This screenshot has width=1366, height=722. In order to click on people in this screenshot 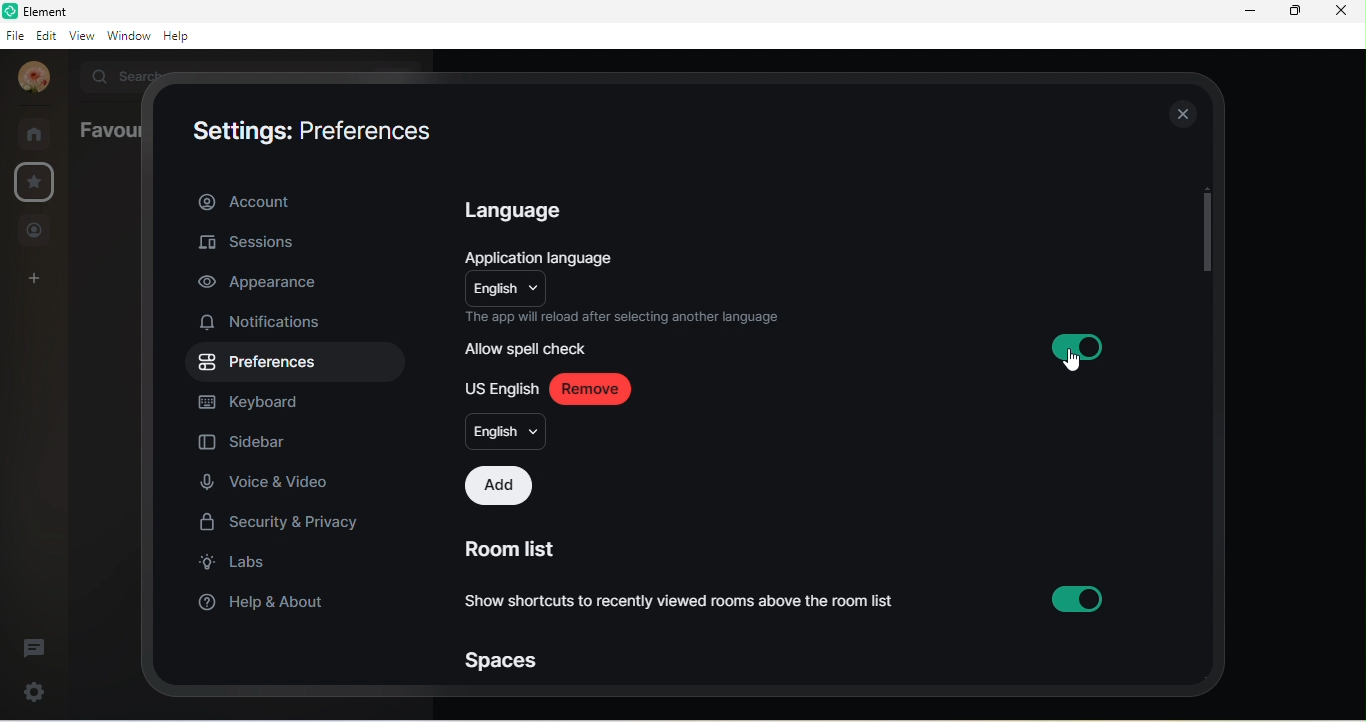, I will do `click(35, 229)`.